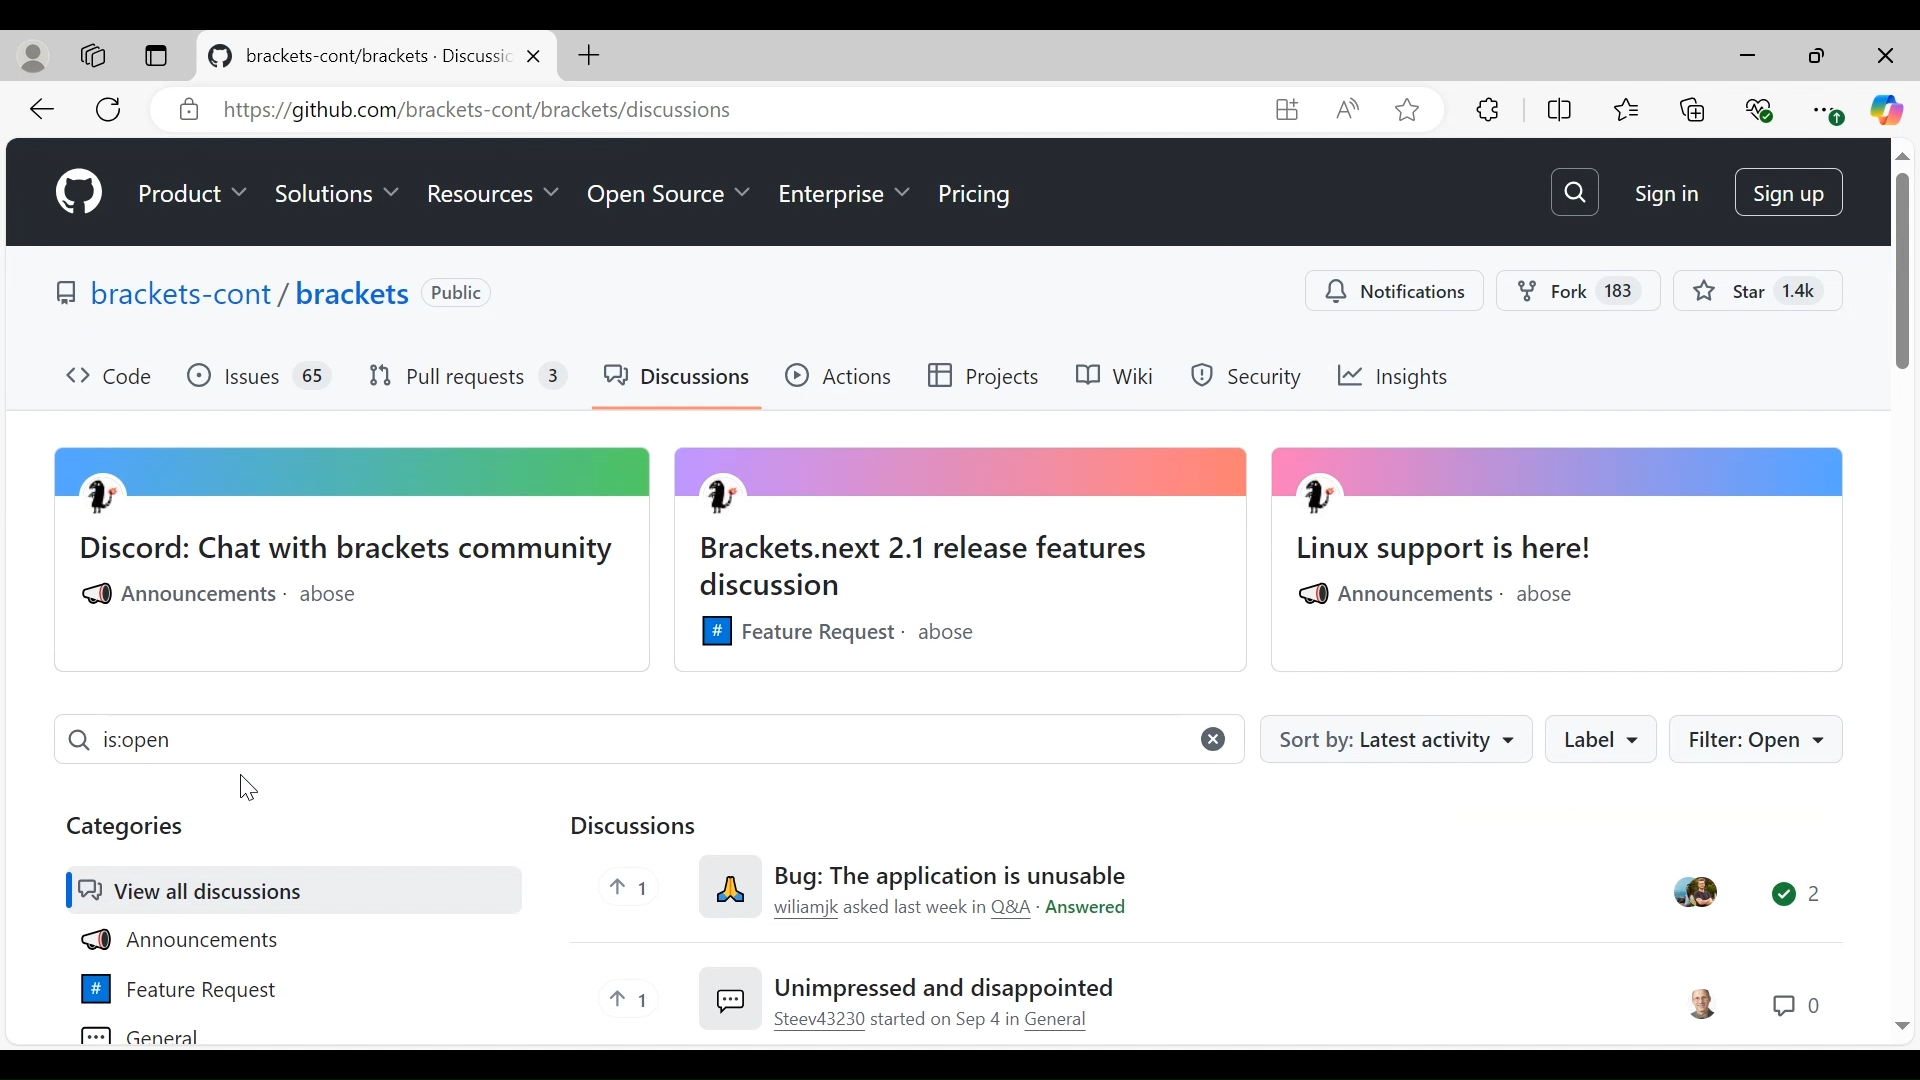 The width and height of the screenshot is (1920, 1080). Describe the element at coordinates (1220, 739) in the screenshot. I see `close` at that location.